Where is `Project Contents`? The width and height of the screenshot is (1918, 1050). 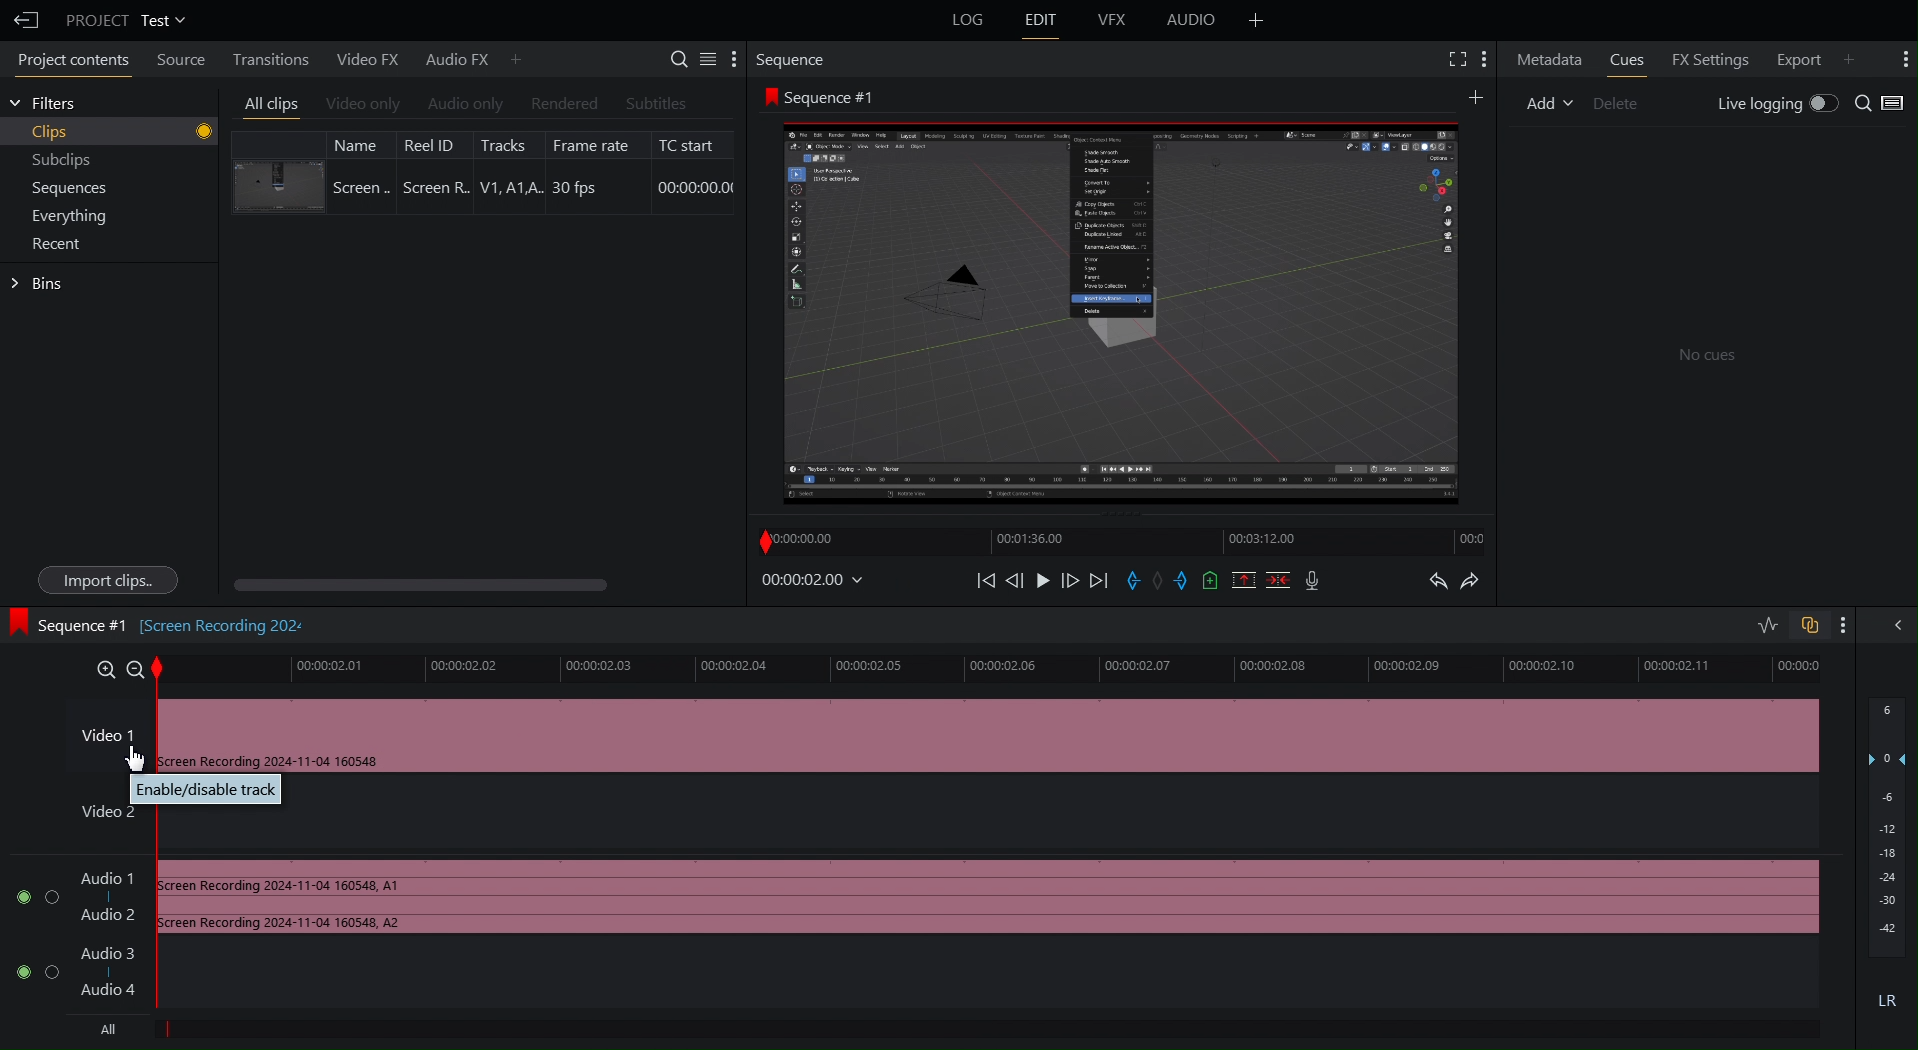 Project Contents is located at coordinates (72, 59).